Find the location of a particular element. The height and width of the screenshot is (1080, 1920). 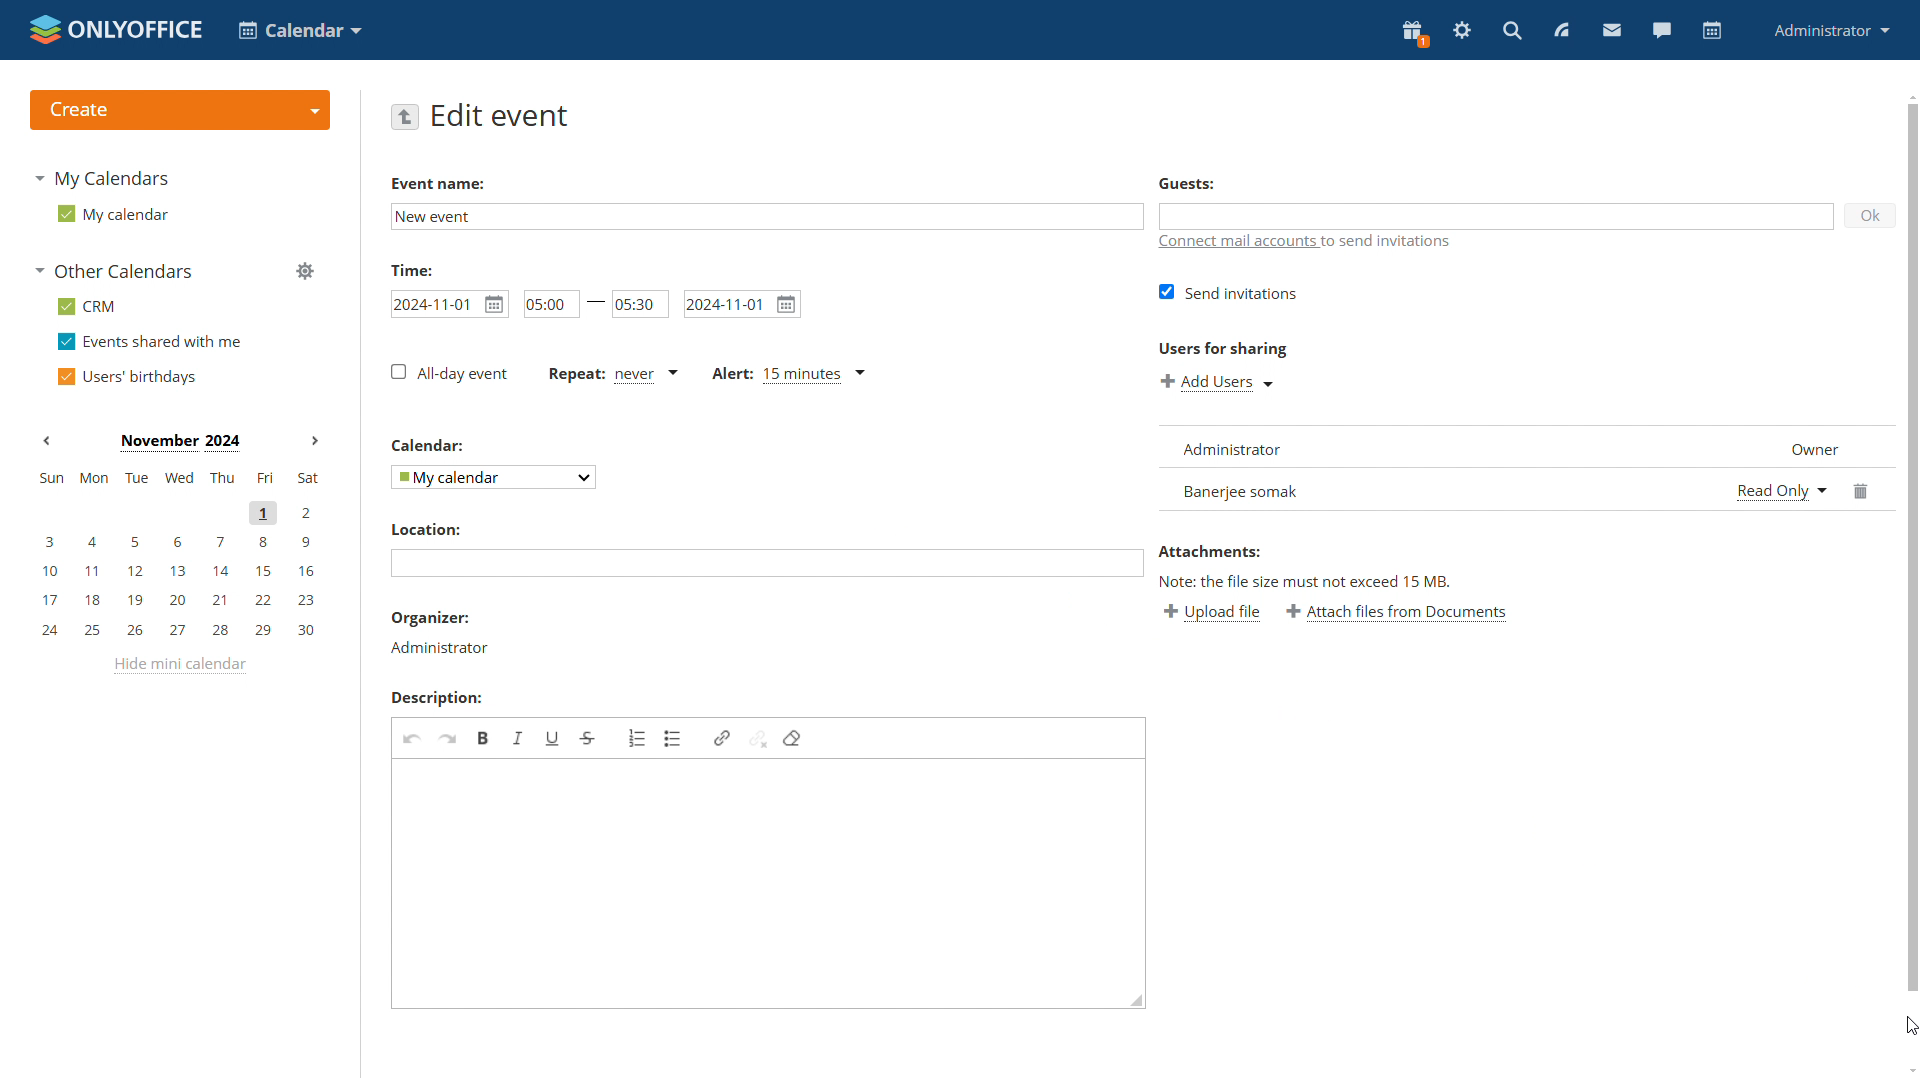

add user is located at coordinates (1218, 384).